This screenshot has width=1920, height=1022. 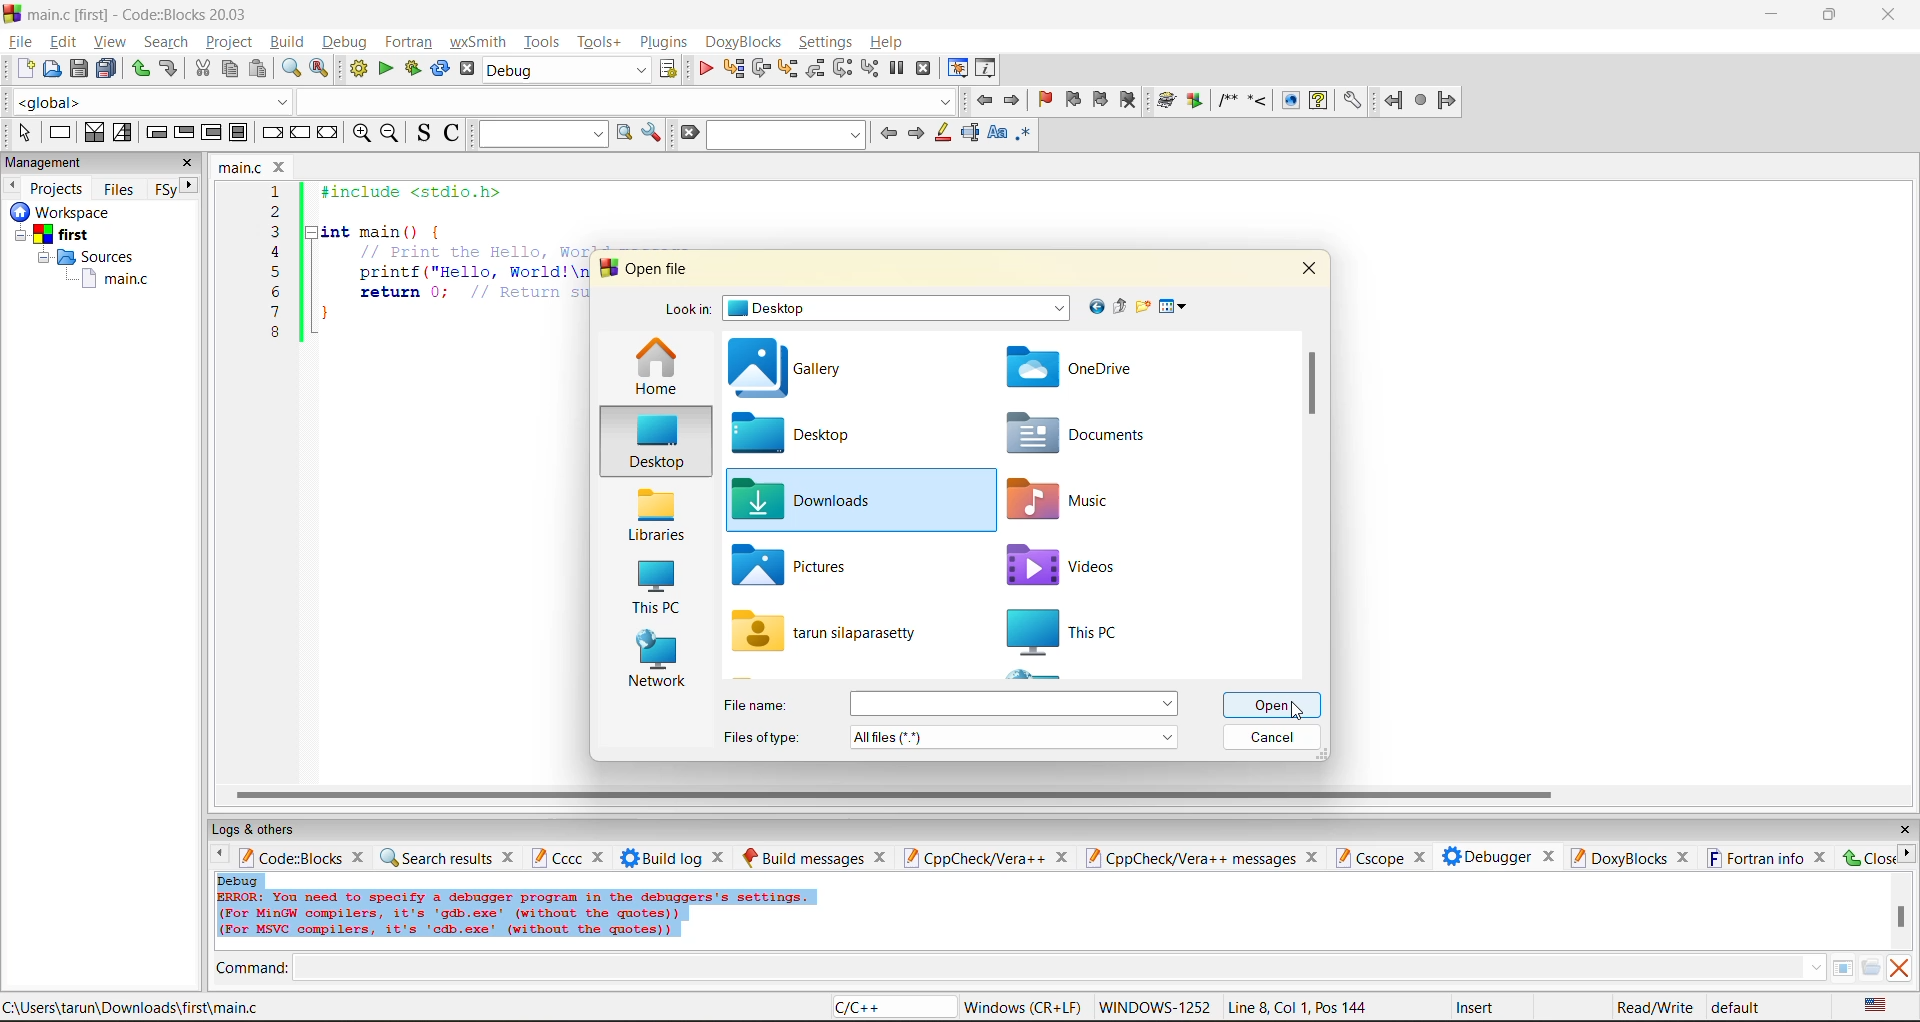 I want to click on run search, so click(x=623, y=133).